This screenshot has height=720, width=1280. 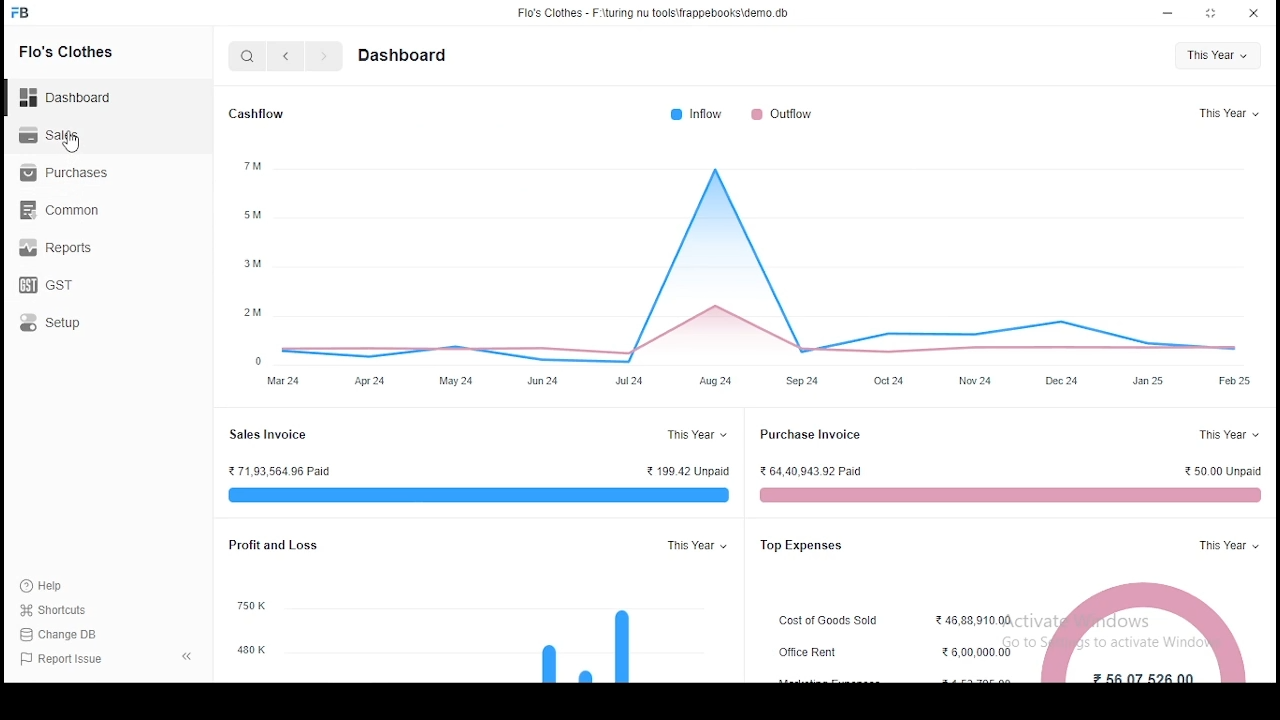 What do you see at coordinates (803, 545) in the screenshot?
I see `Top expenses` at bounding box center [803, 545].